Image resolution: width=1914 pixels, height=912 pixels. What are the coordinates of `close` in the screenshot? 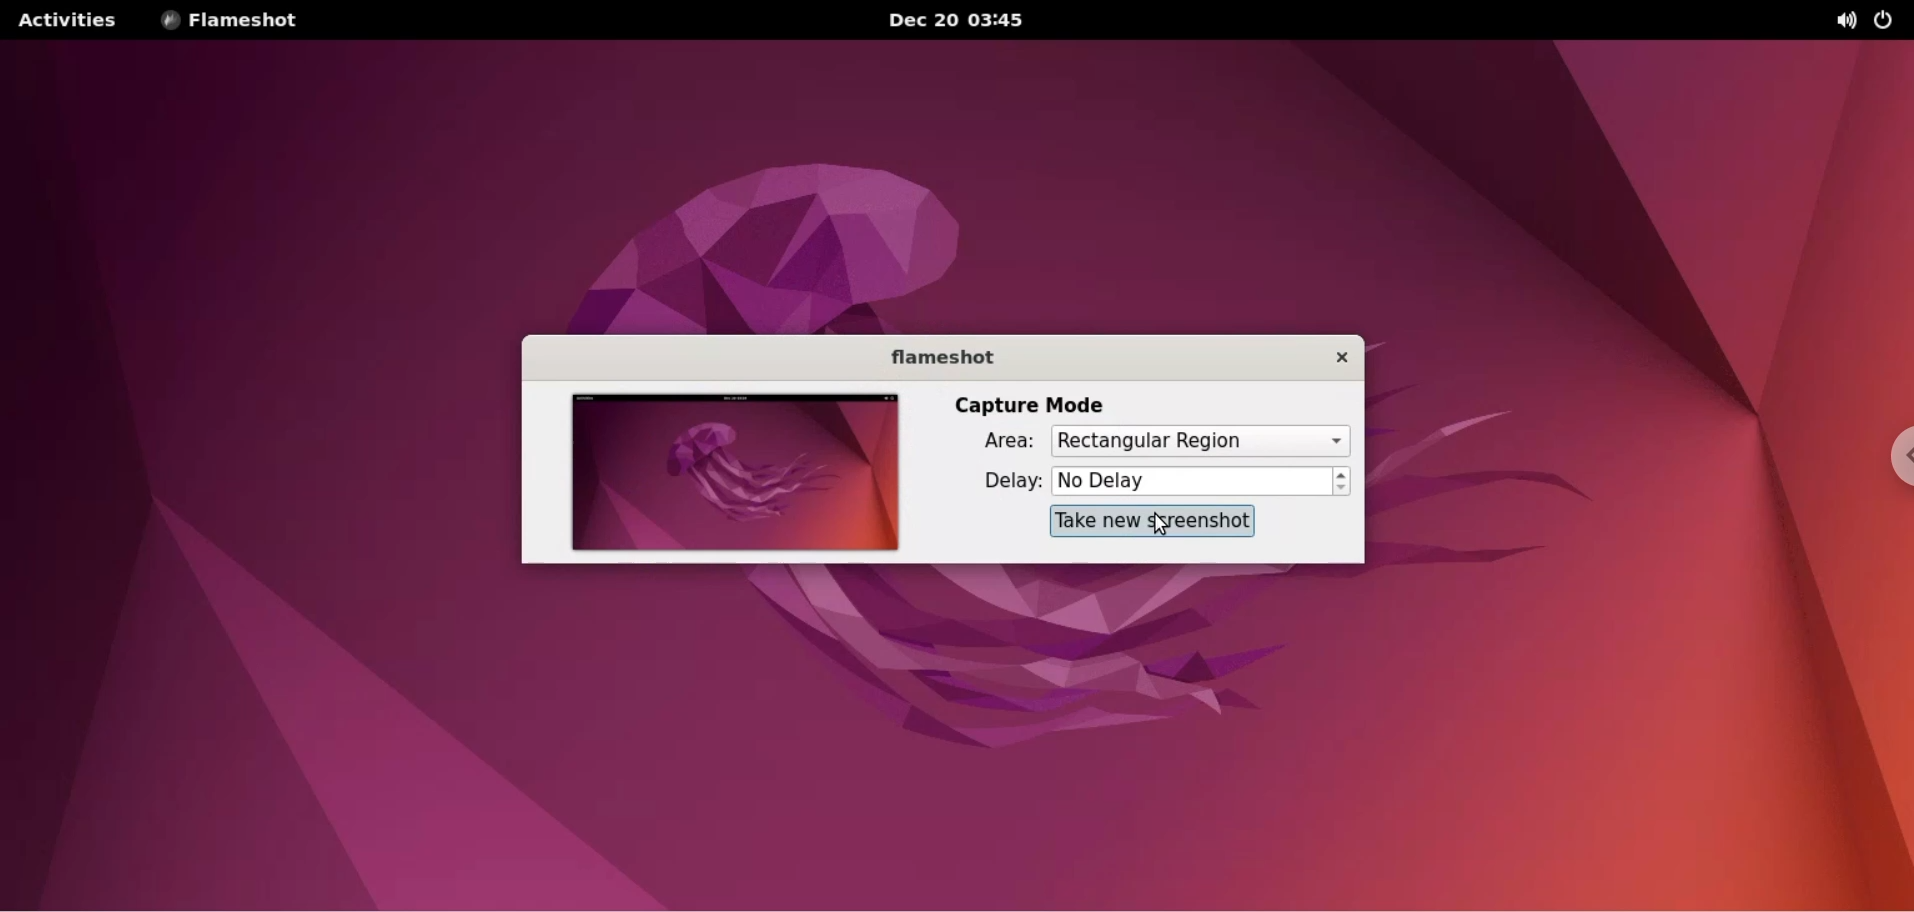 It's located at (1343, 356).